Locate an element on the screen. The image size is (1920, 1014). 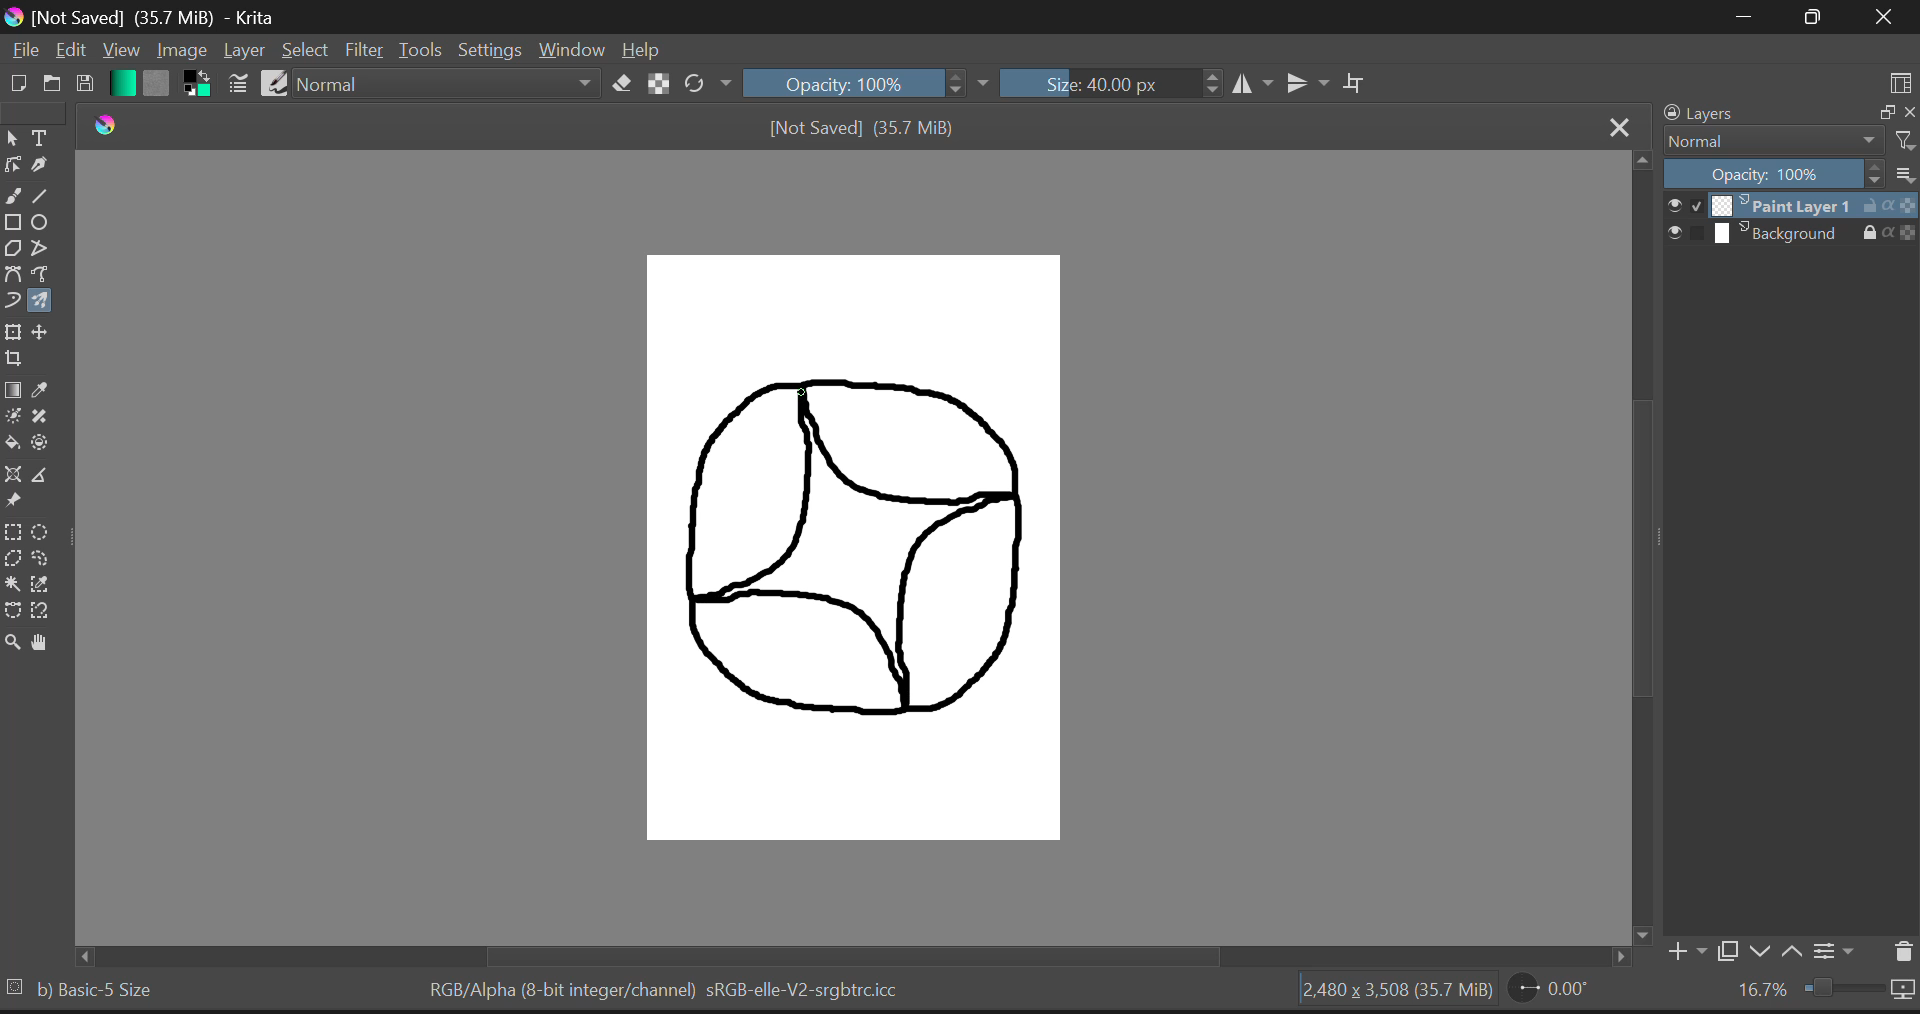
Opacity 100% is located at coordinates (866, 83).